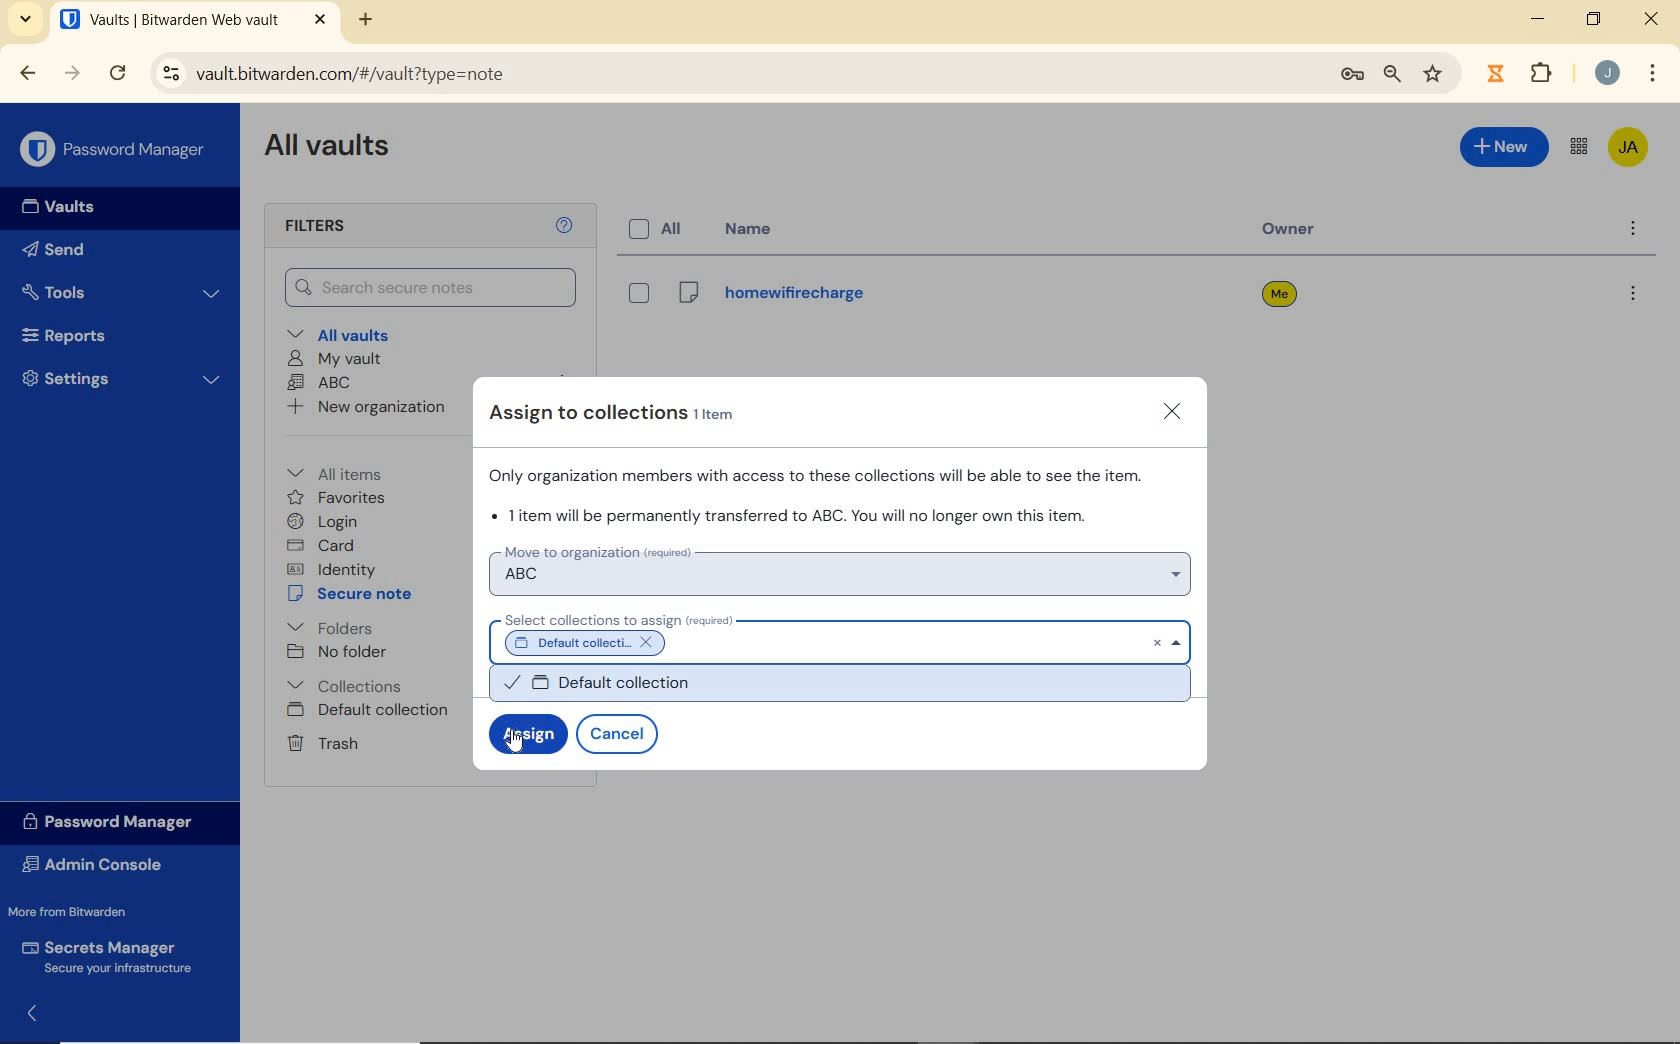 The image size is (1680, 1044). Describe the element at coordinates (1352, 78) in the screenshot. I see `manage passwords` at that location.